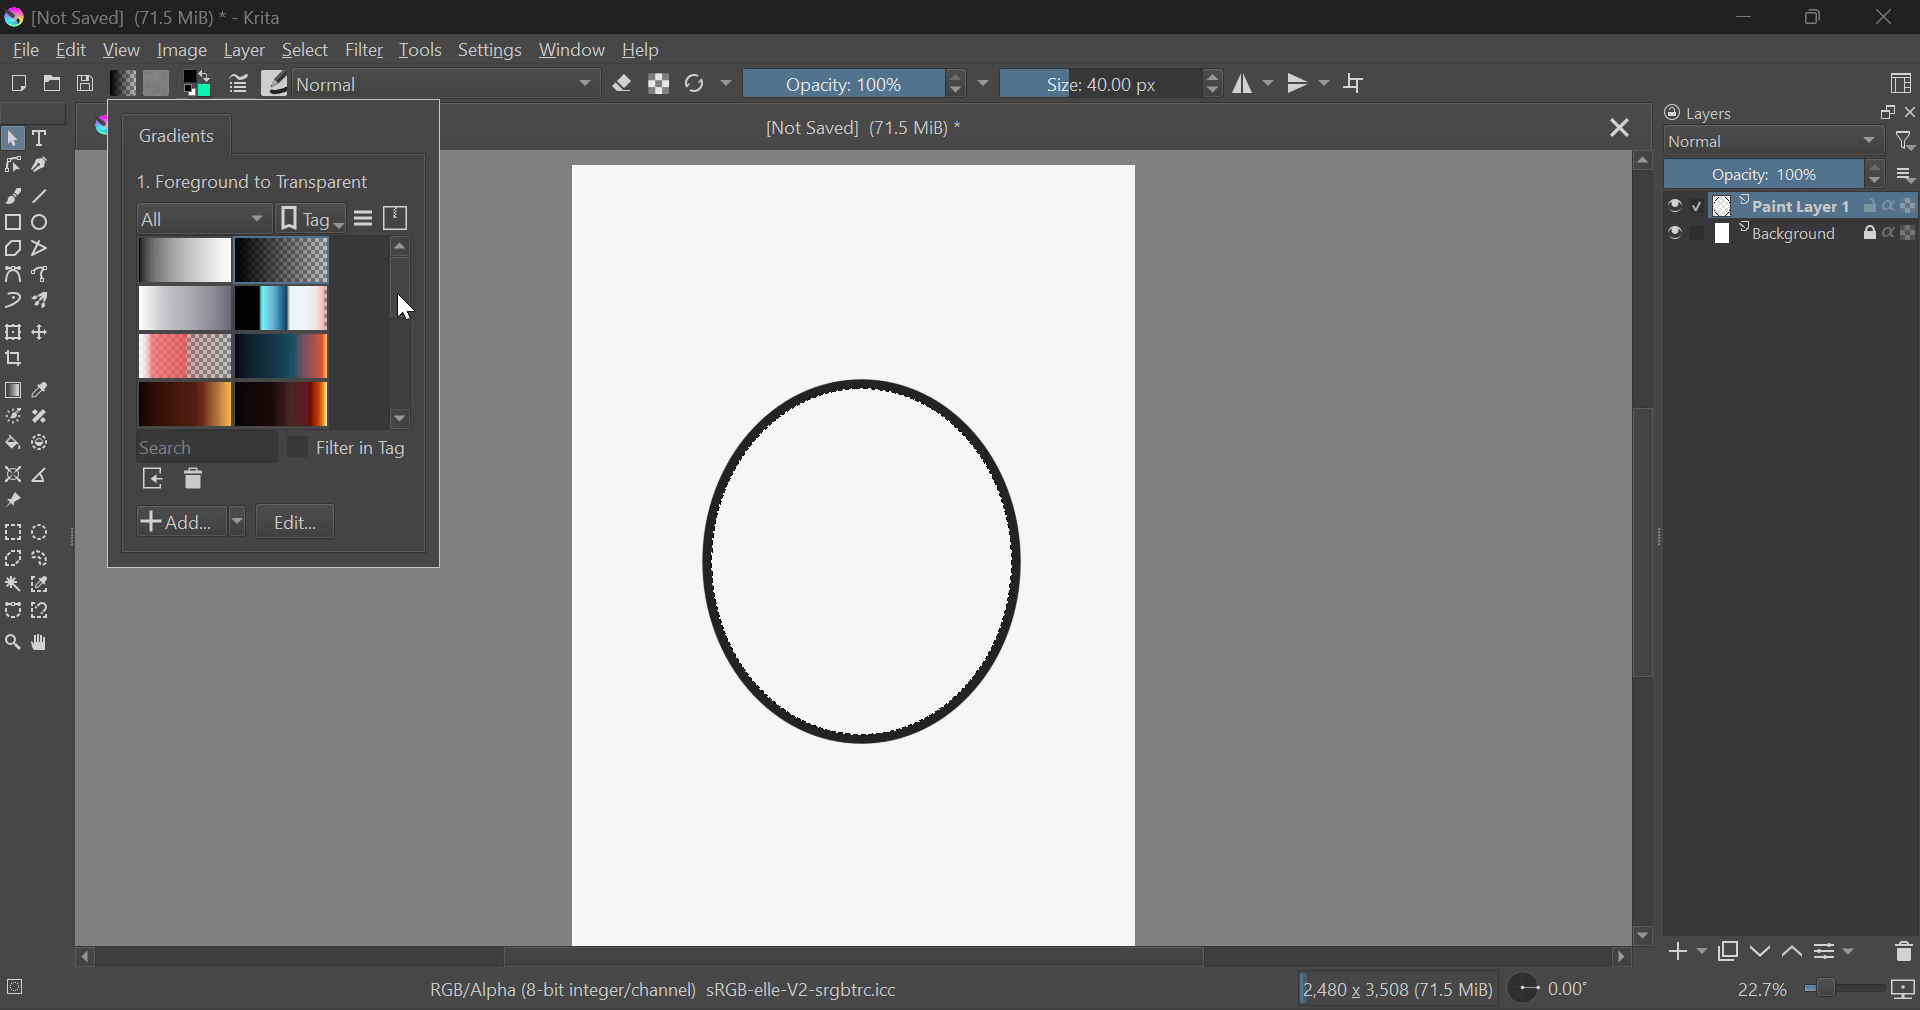  Describe the element at coordinates (445, 82) in the screenshot. I see `Blending Modes` at that location.